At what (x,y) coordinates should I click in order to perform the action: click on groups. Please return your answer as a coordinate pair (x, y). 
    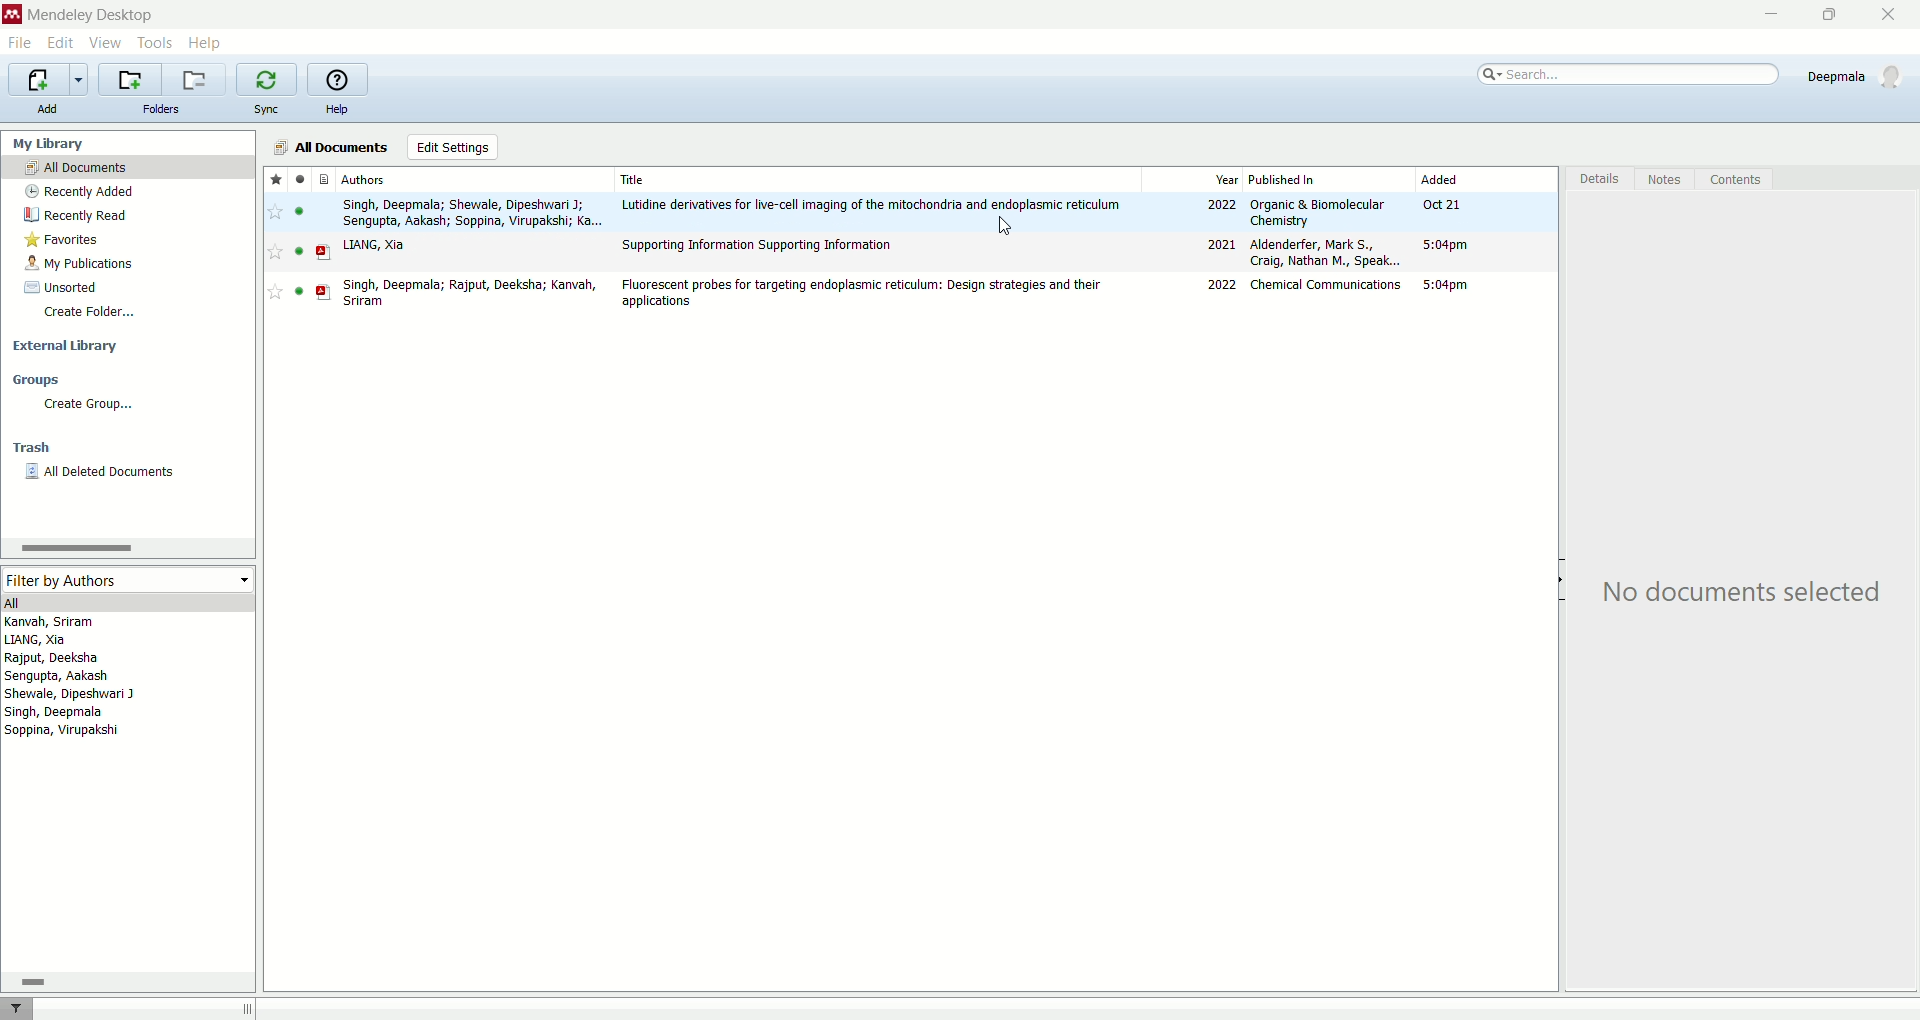
    Looking at the image, I should click on (36, 379).